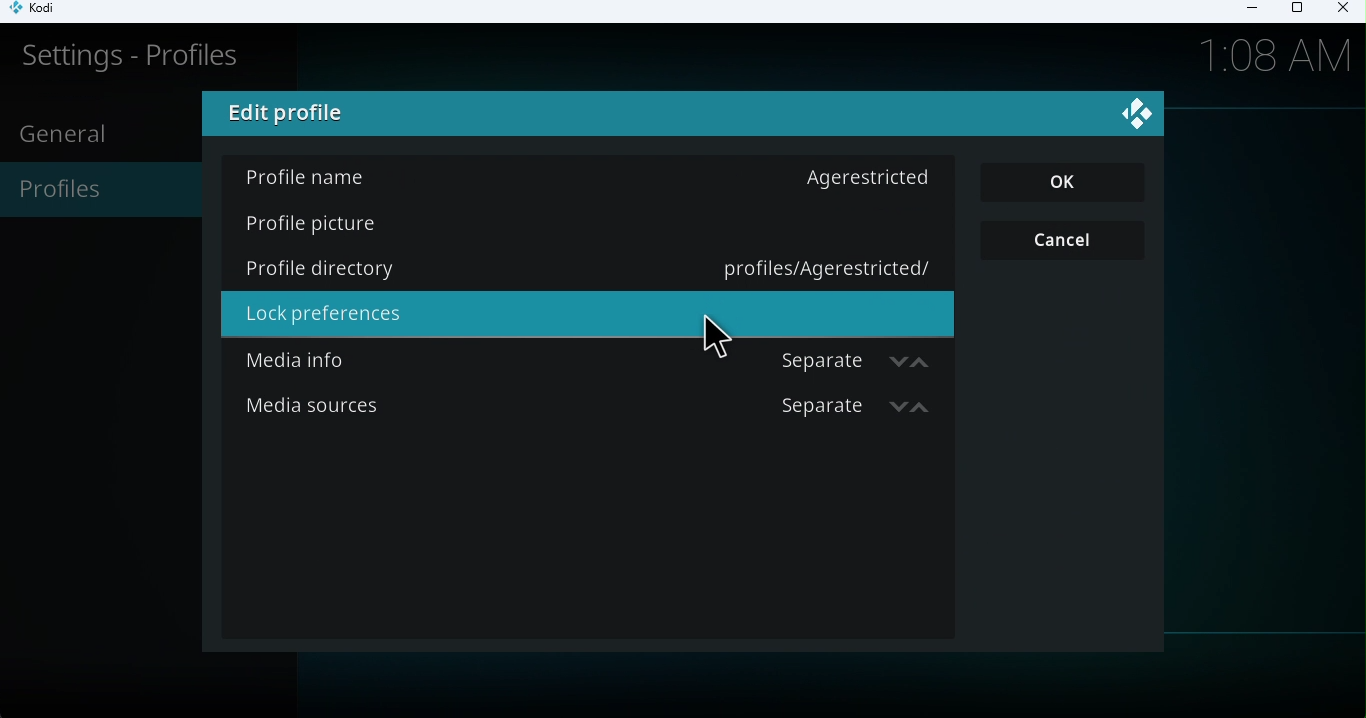 The height and width of the screenshot is (718, 1366). What do you see at coordinates (592, 363) in the screenshot?
I see `Media info` at bounding box center [592, 363].